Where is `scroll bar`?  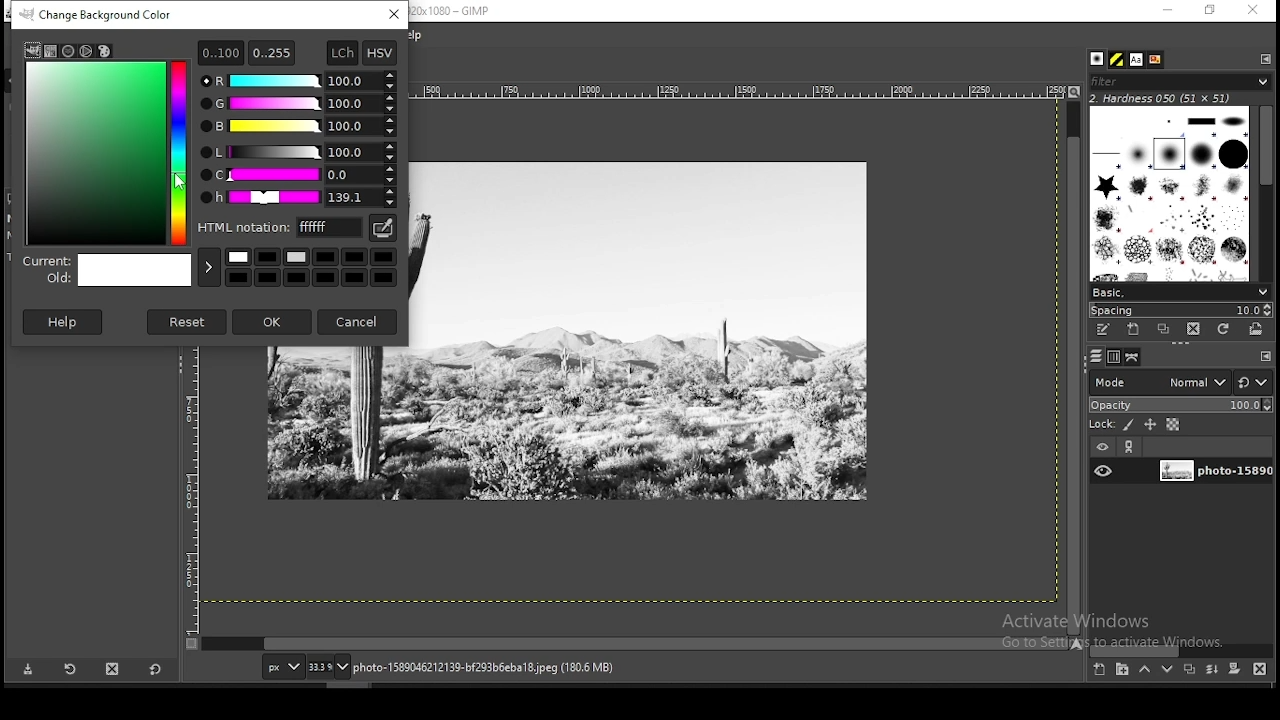
scroll bar is located at coordinates (1181, 650).